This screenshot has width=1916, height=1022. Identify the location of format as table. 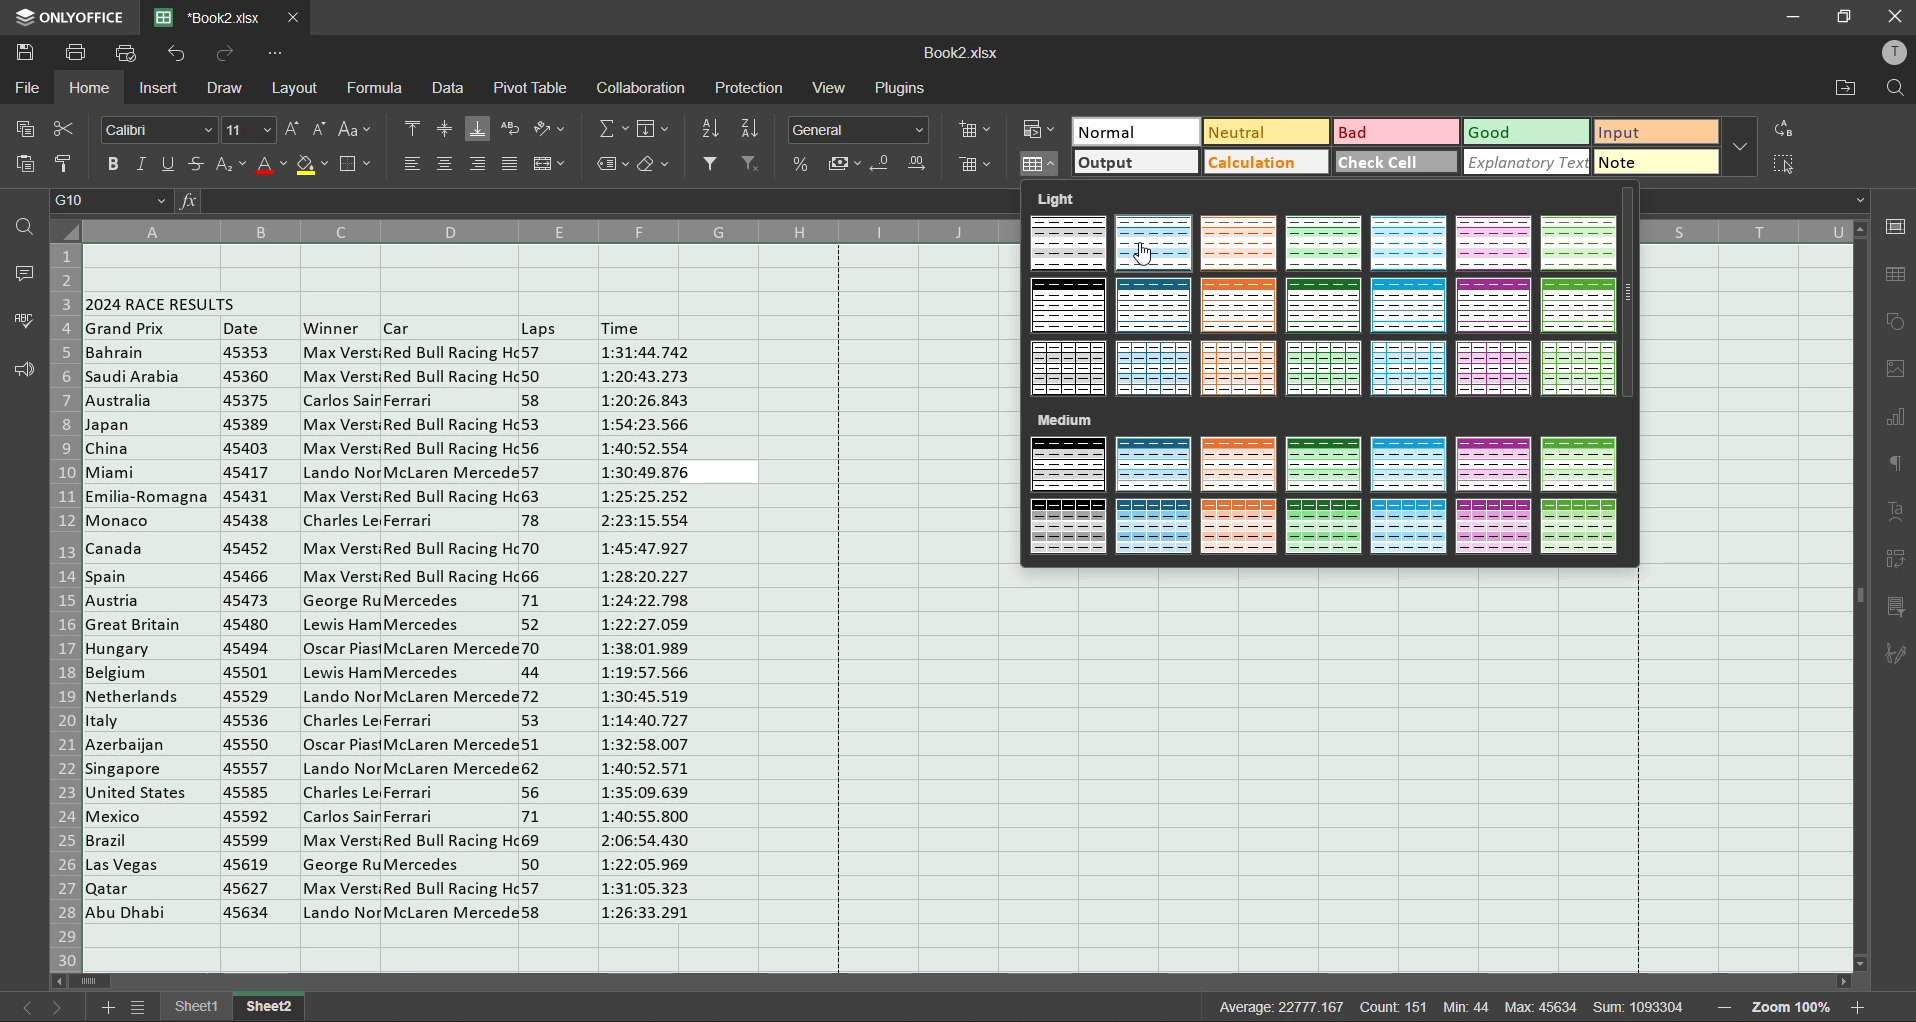
(1043, 166).